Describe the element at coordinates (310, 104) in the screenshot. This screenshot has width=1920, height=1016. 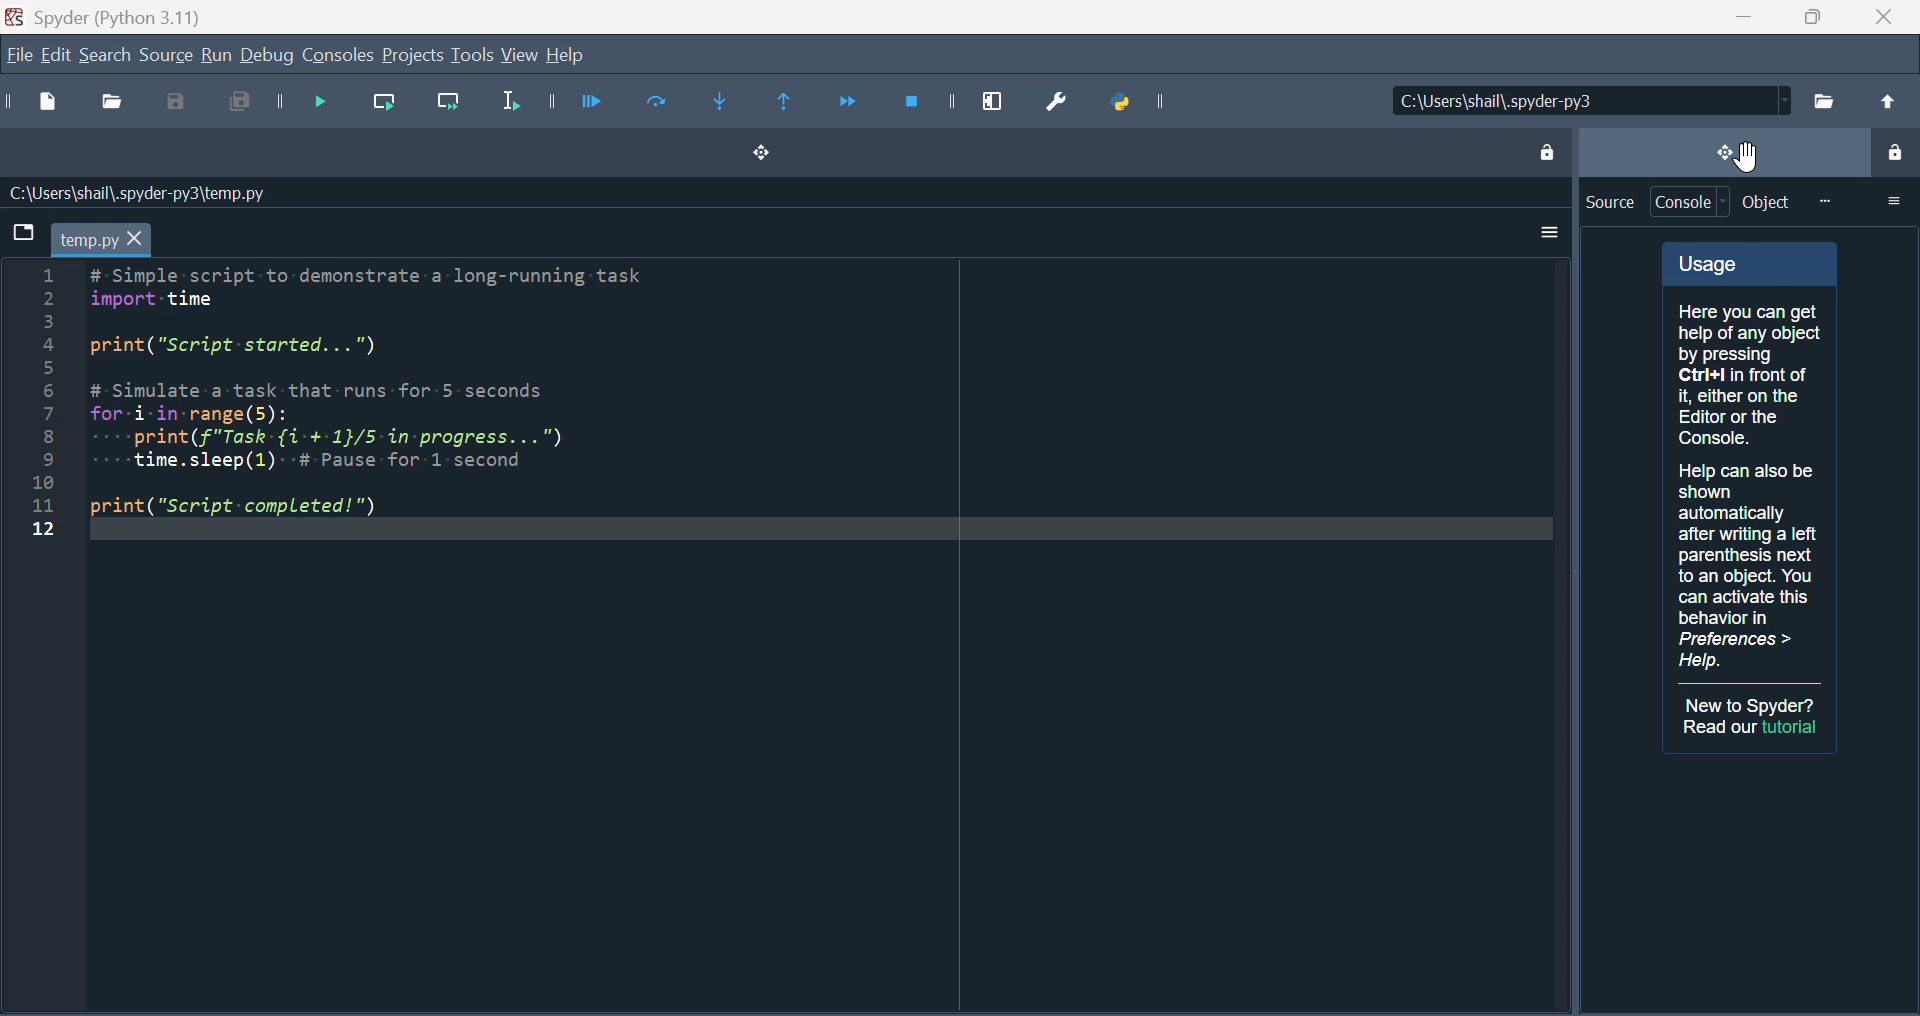
I see `Debug file` at that location.